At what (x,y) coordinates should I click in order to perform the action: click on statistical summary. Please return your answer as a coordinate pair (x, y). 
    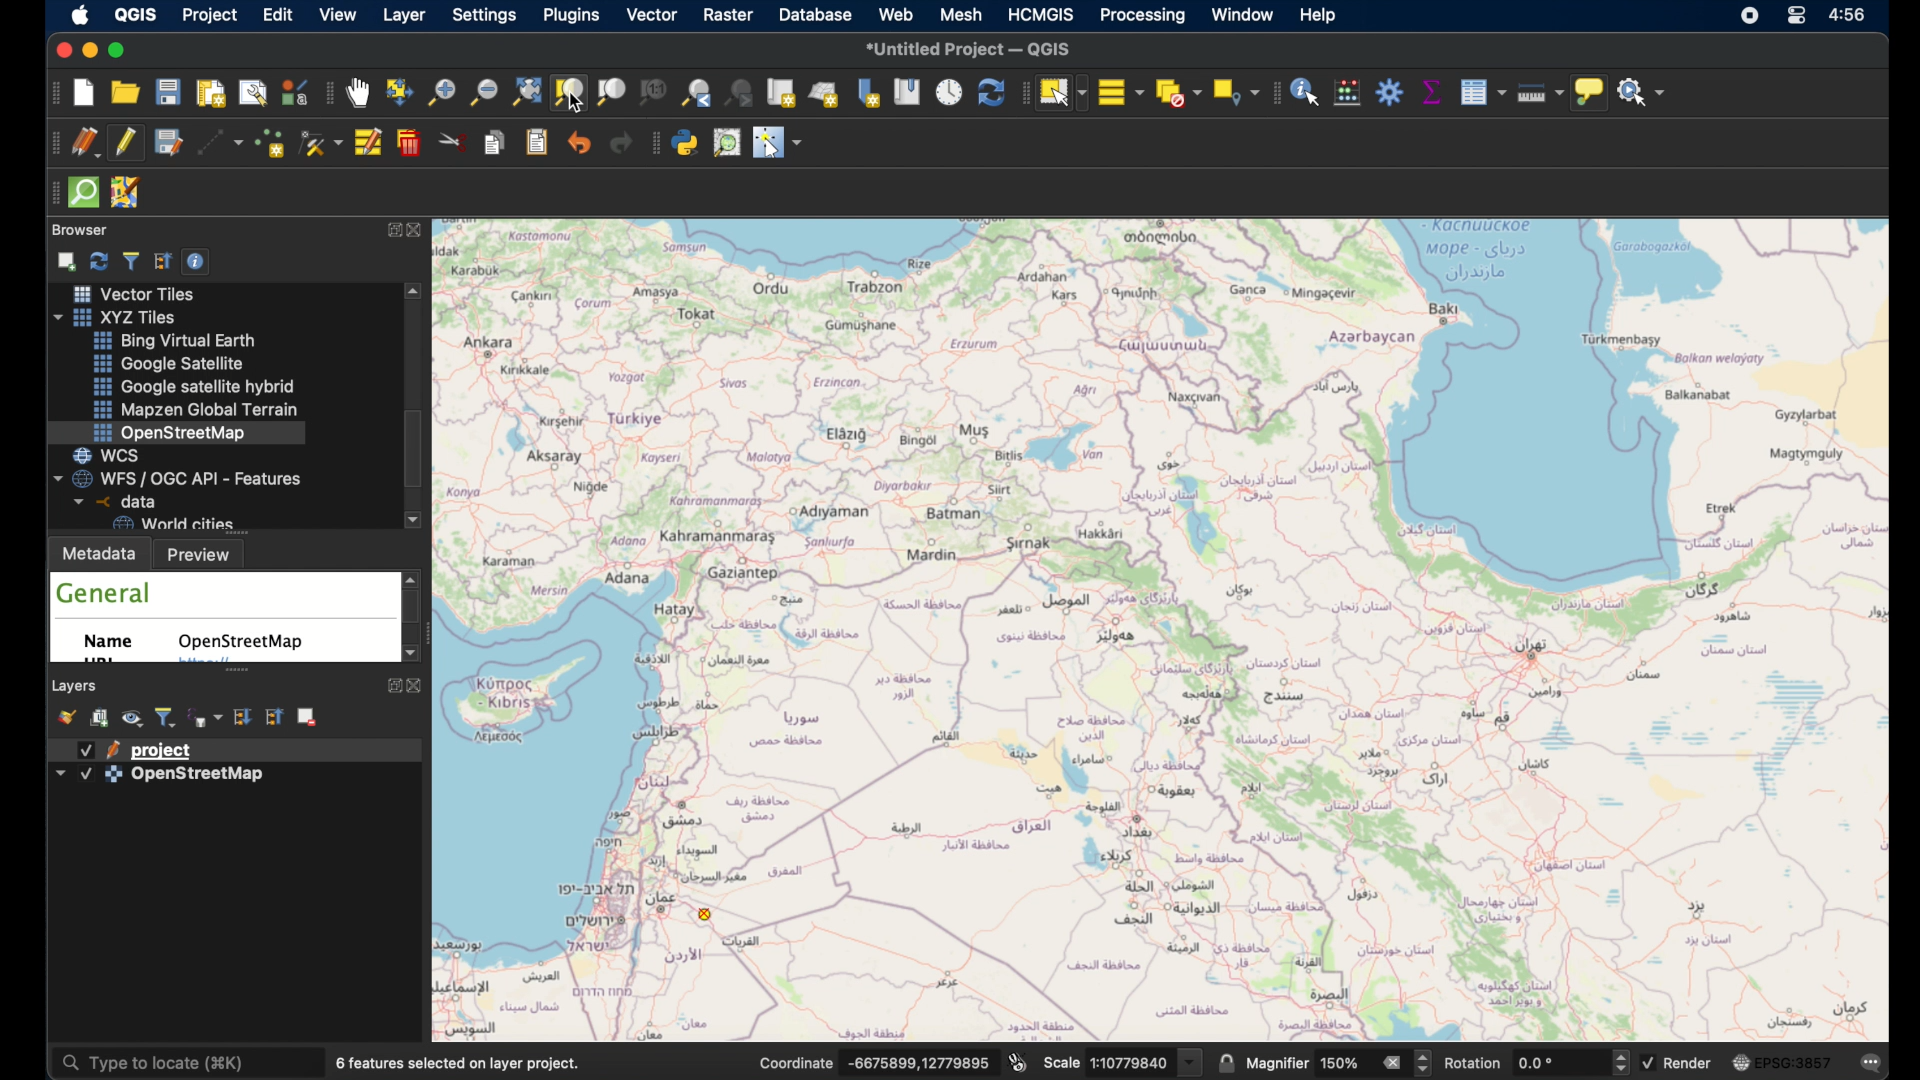
    Looking at the image, I should click on (1430, 92).